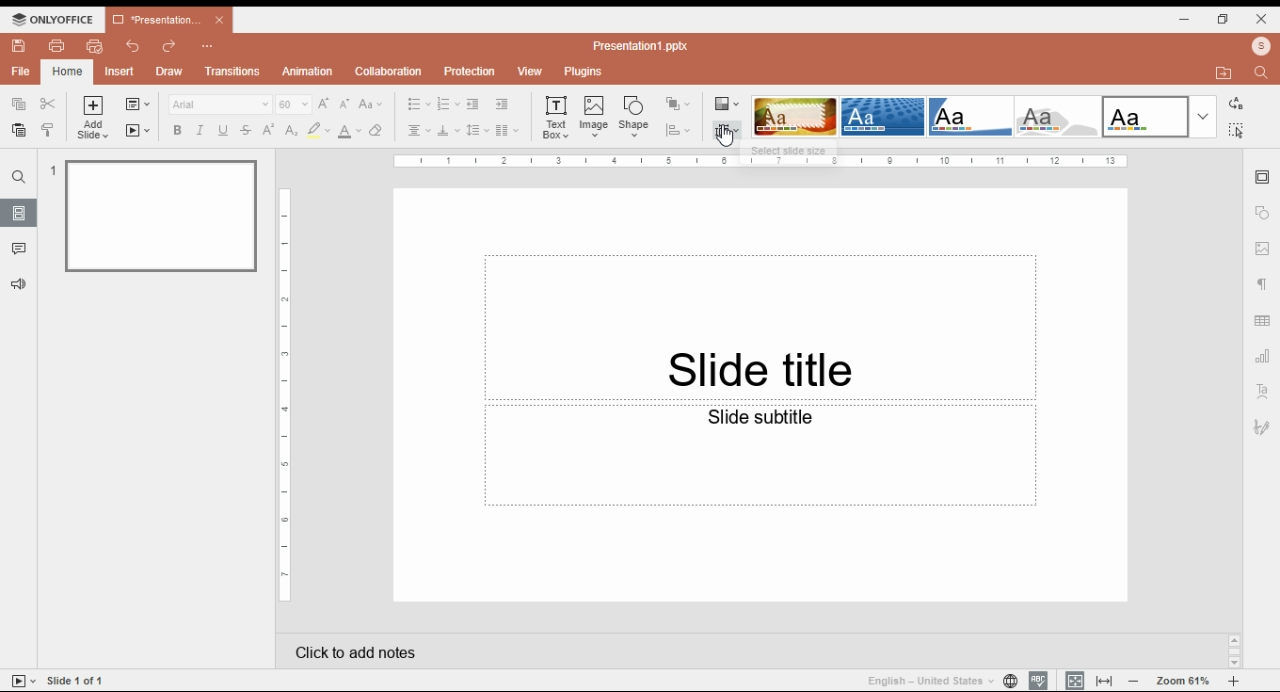 The width and height of the screenshot is (1280, 692). What do you see at coordinates (120, 72) in the screenshot?
I see `insert` at bounding box center [120, 72].